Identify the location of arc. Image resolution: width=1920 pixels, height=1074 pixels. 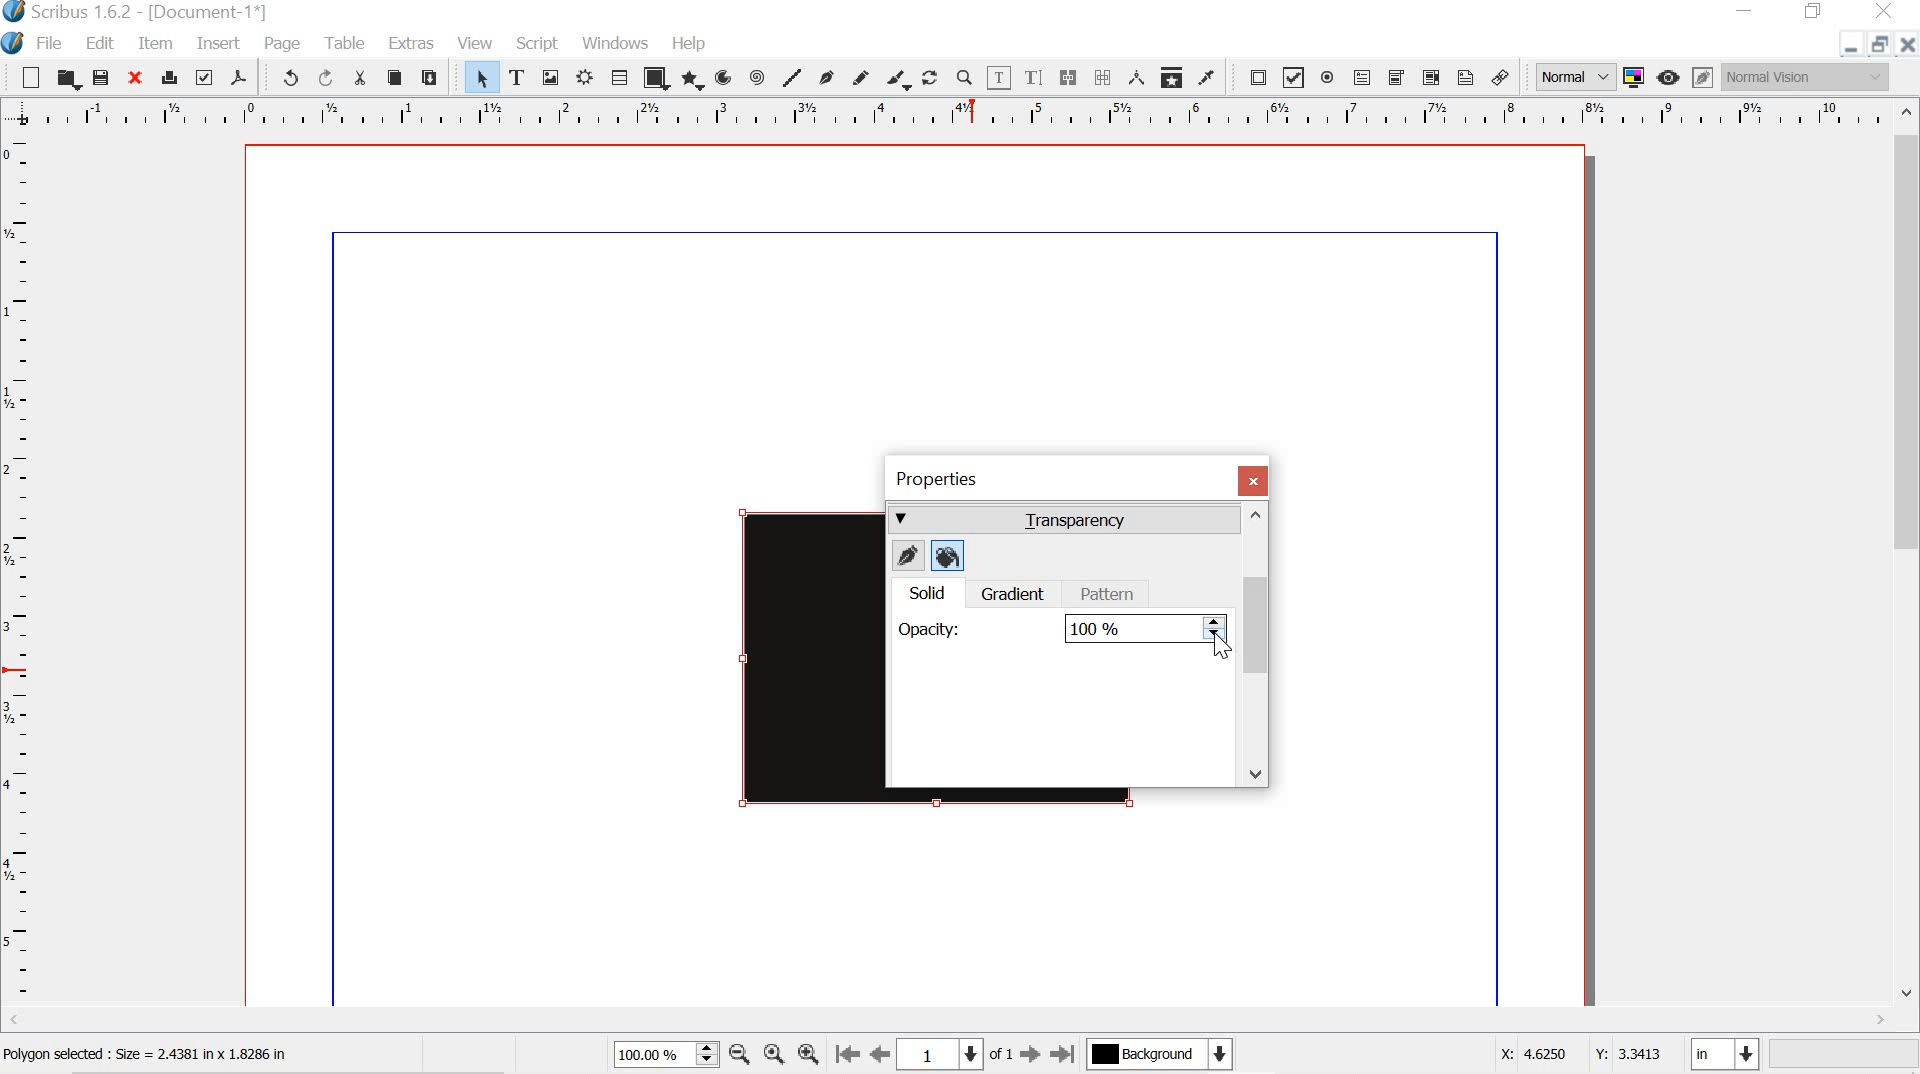
(725, 78).